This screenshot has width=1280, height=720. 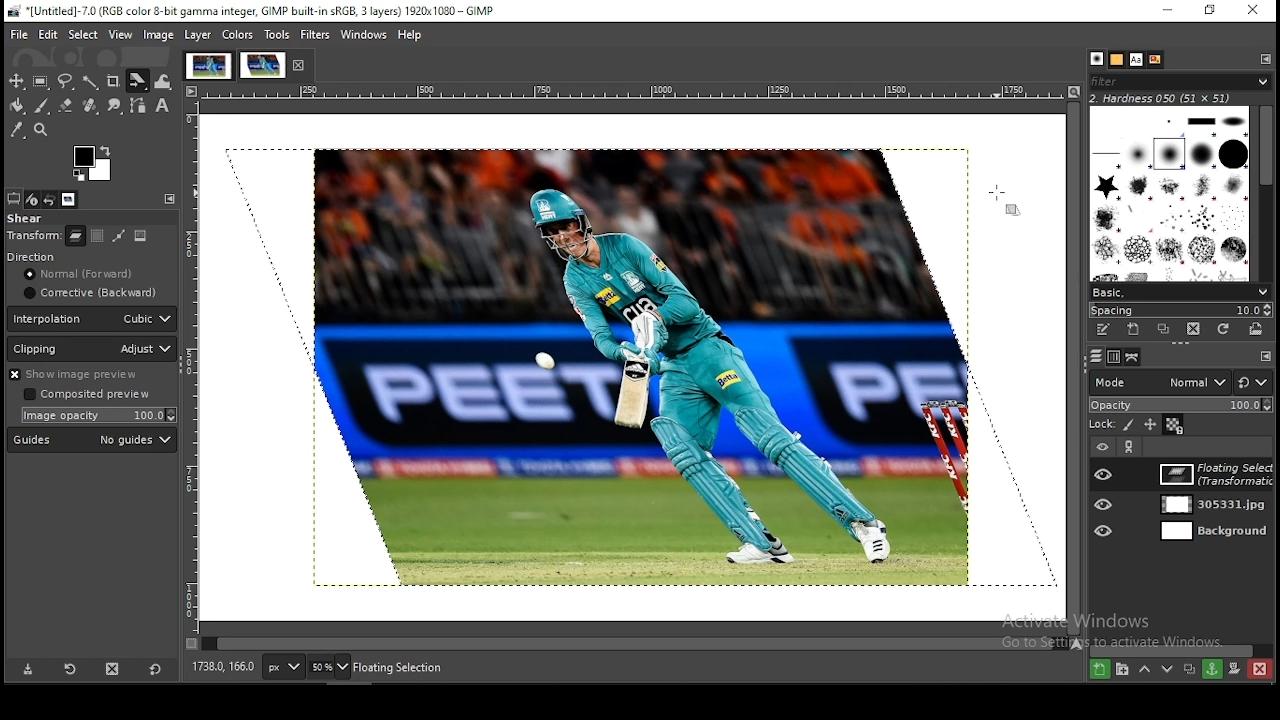 I want to click on filters, so click(x=314, y=35).